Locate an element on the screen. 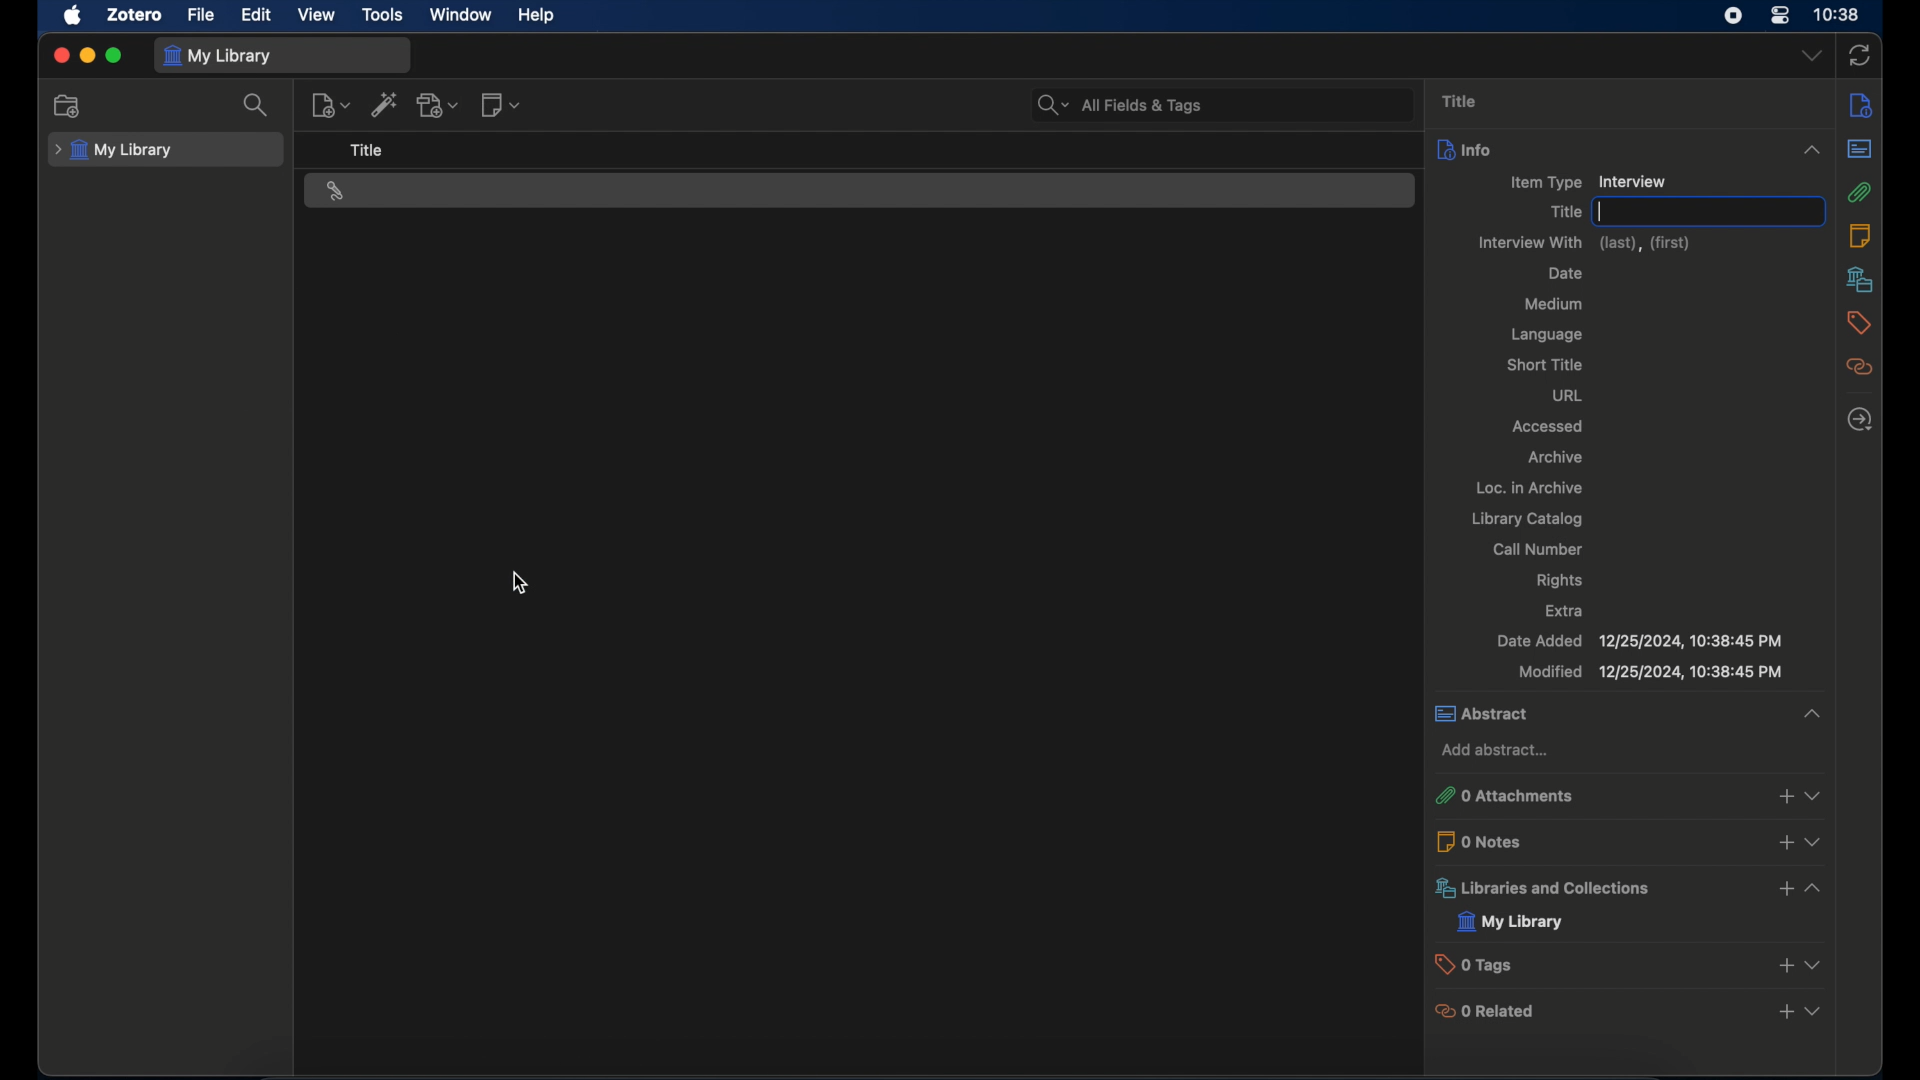 The image size is (1920, 1080). add item by identifier is located at coordinates (384, 104).